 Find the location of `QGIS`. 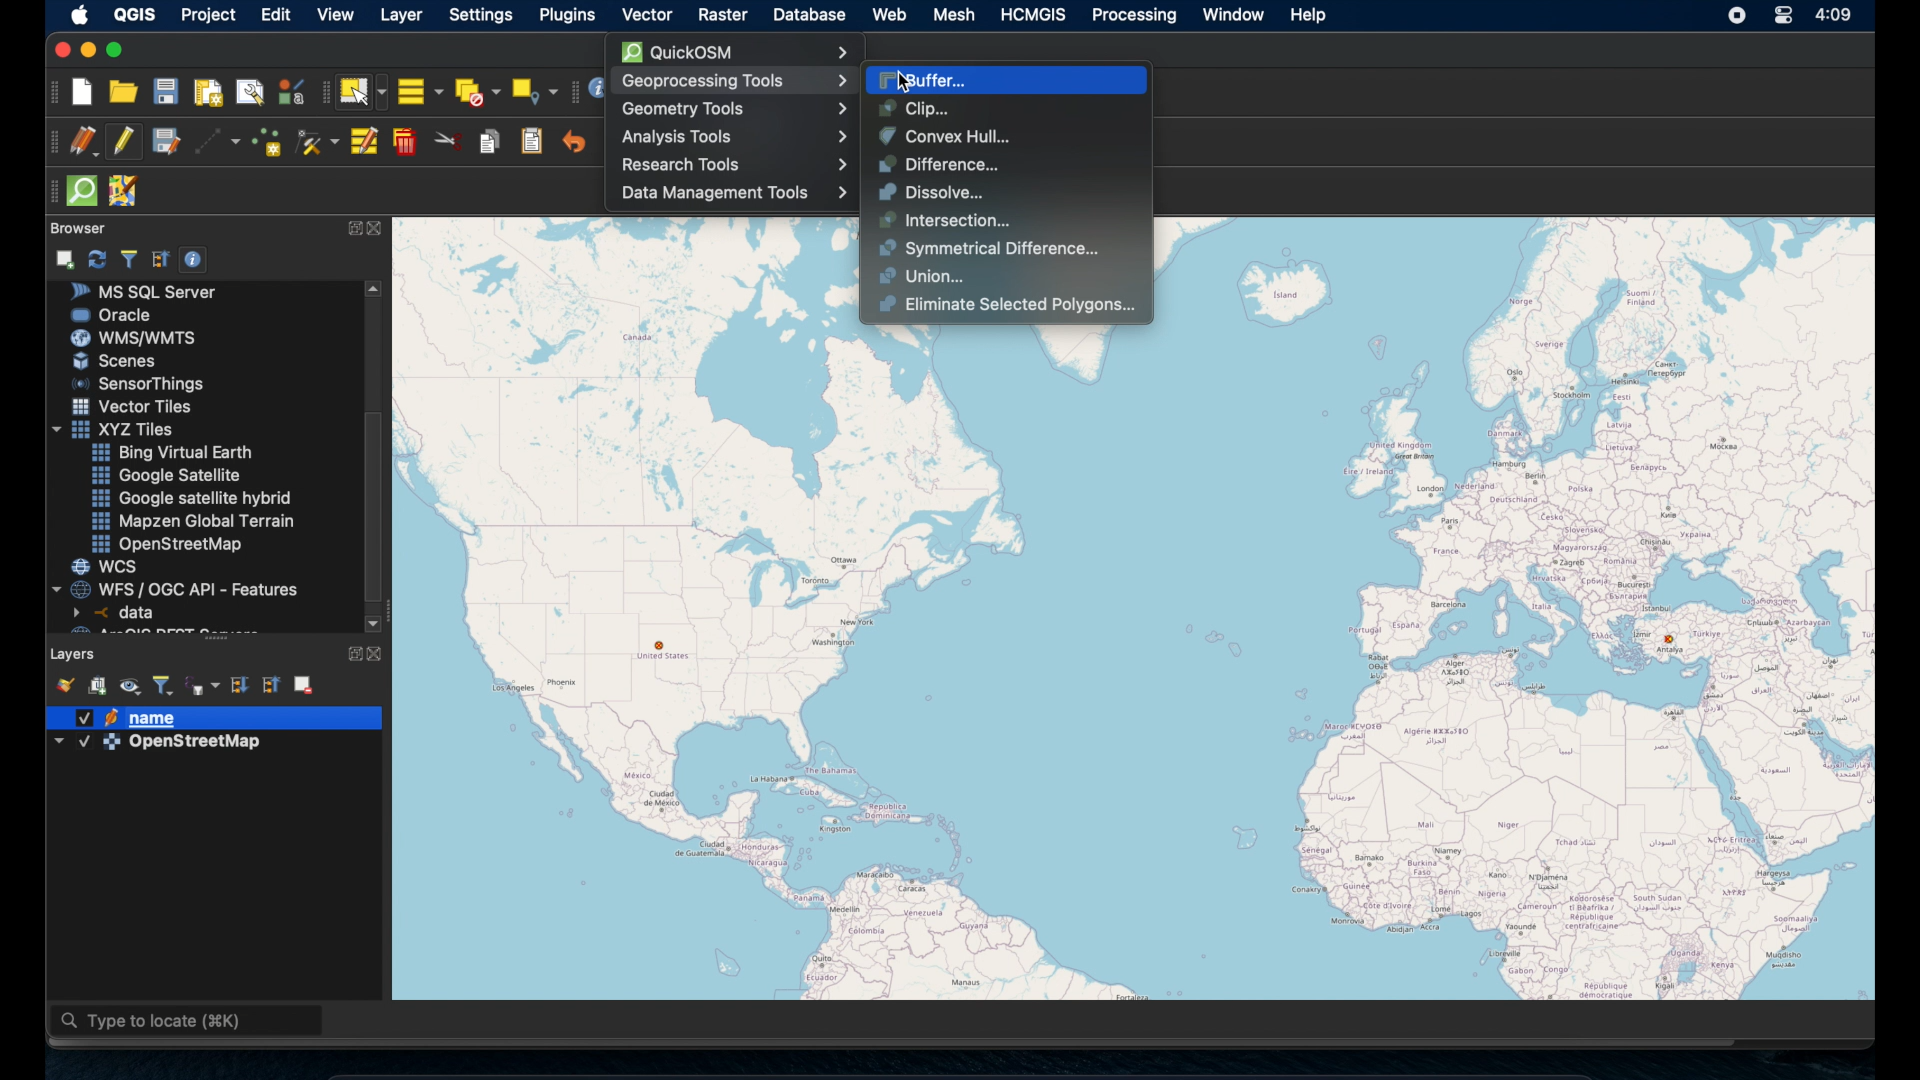

QGIS is located at coordinates (134, 13).